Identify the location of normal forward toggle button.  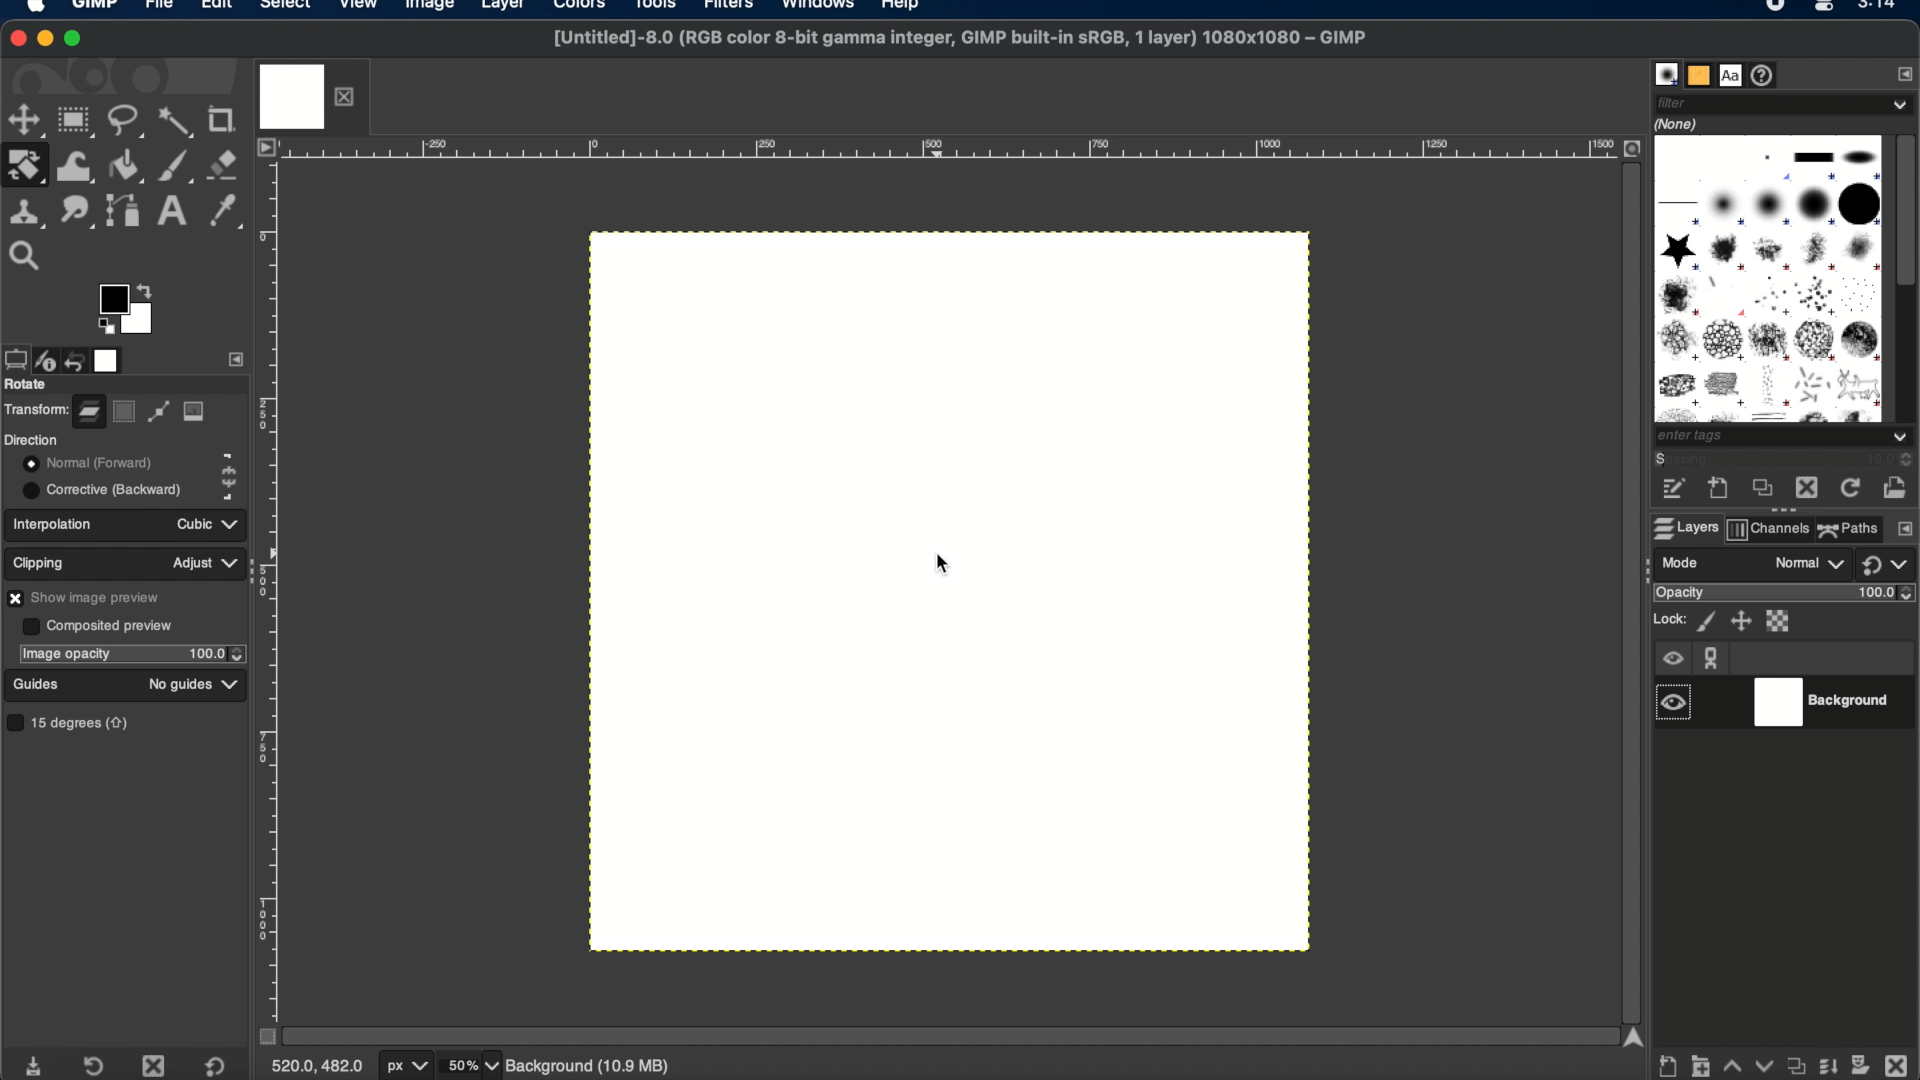
(85, 463).